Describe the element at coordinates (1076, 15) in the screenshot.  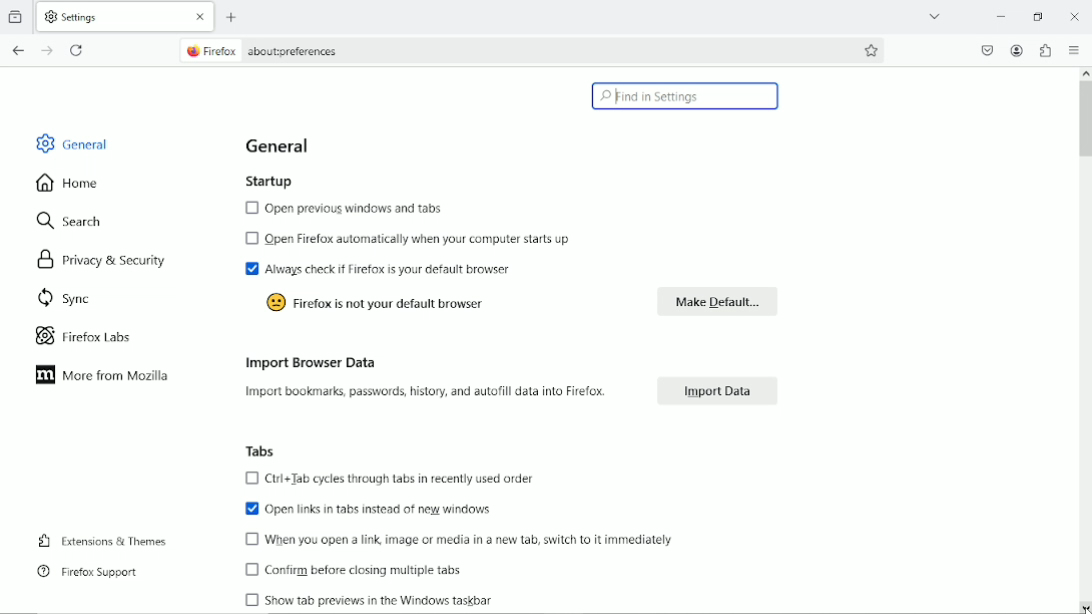
I see `Close` at that location.